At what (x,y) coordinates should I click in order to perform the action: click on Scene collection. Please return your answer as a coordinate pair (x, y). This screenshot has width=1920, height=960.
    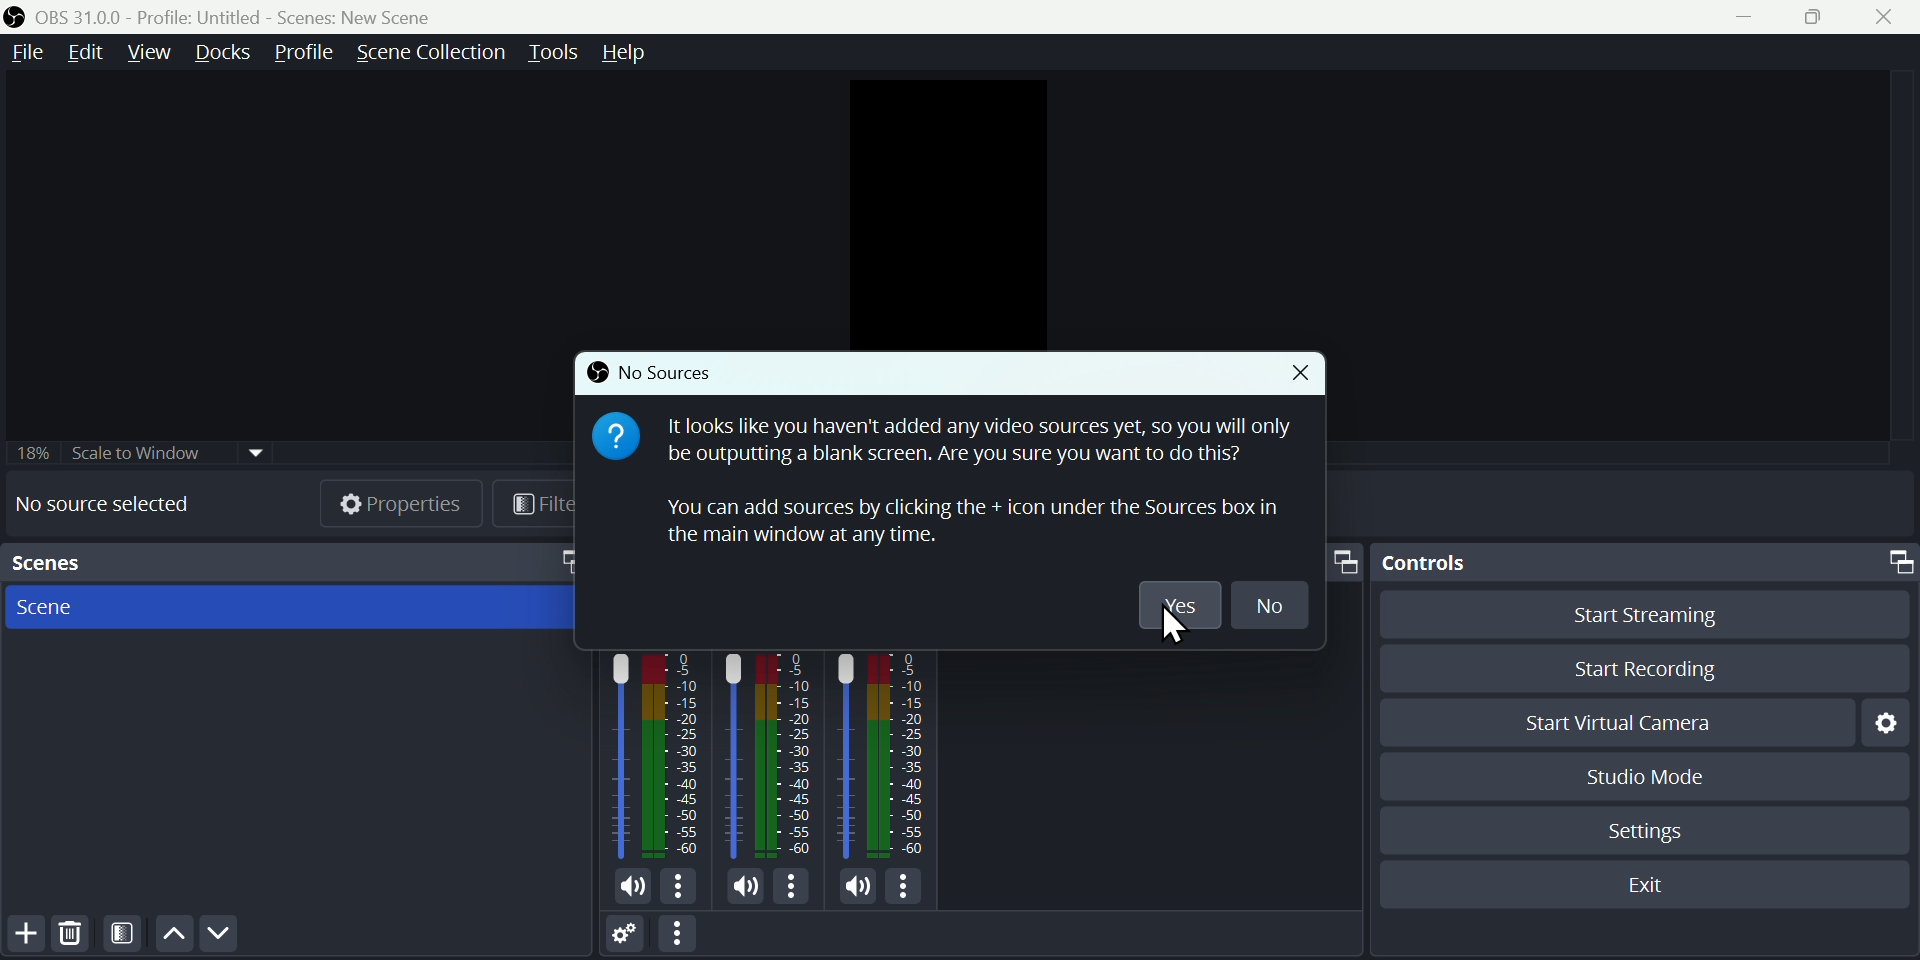
    Looking at the image, I should click on (436, 53).